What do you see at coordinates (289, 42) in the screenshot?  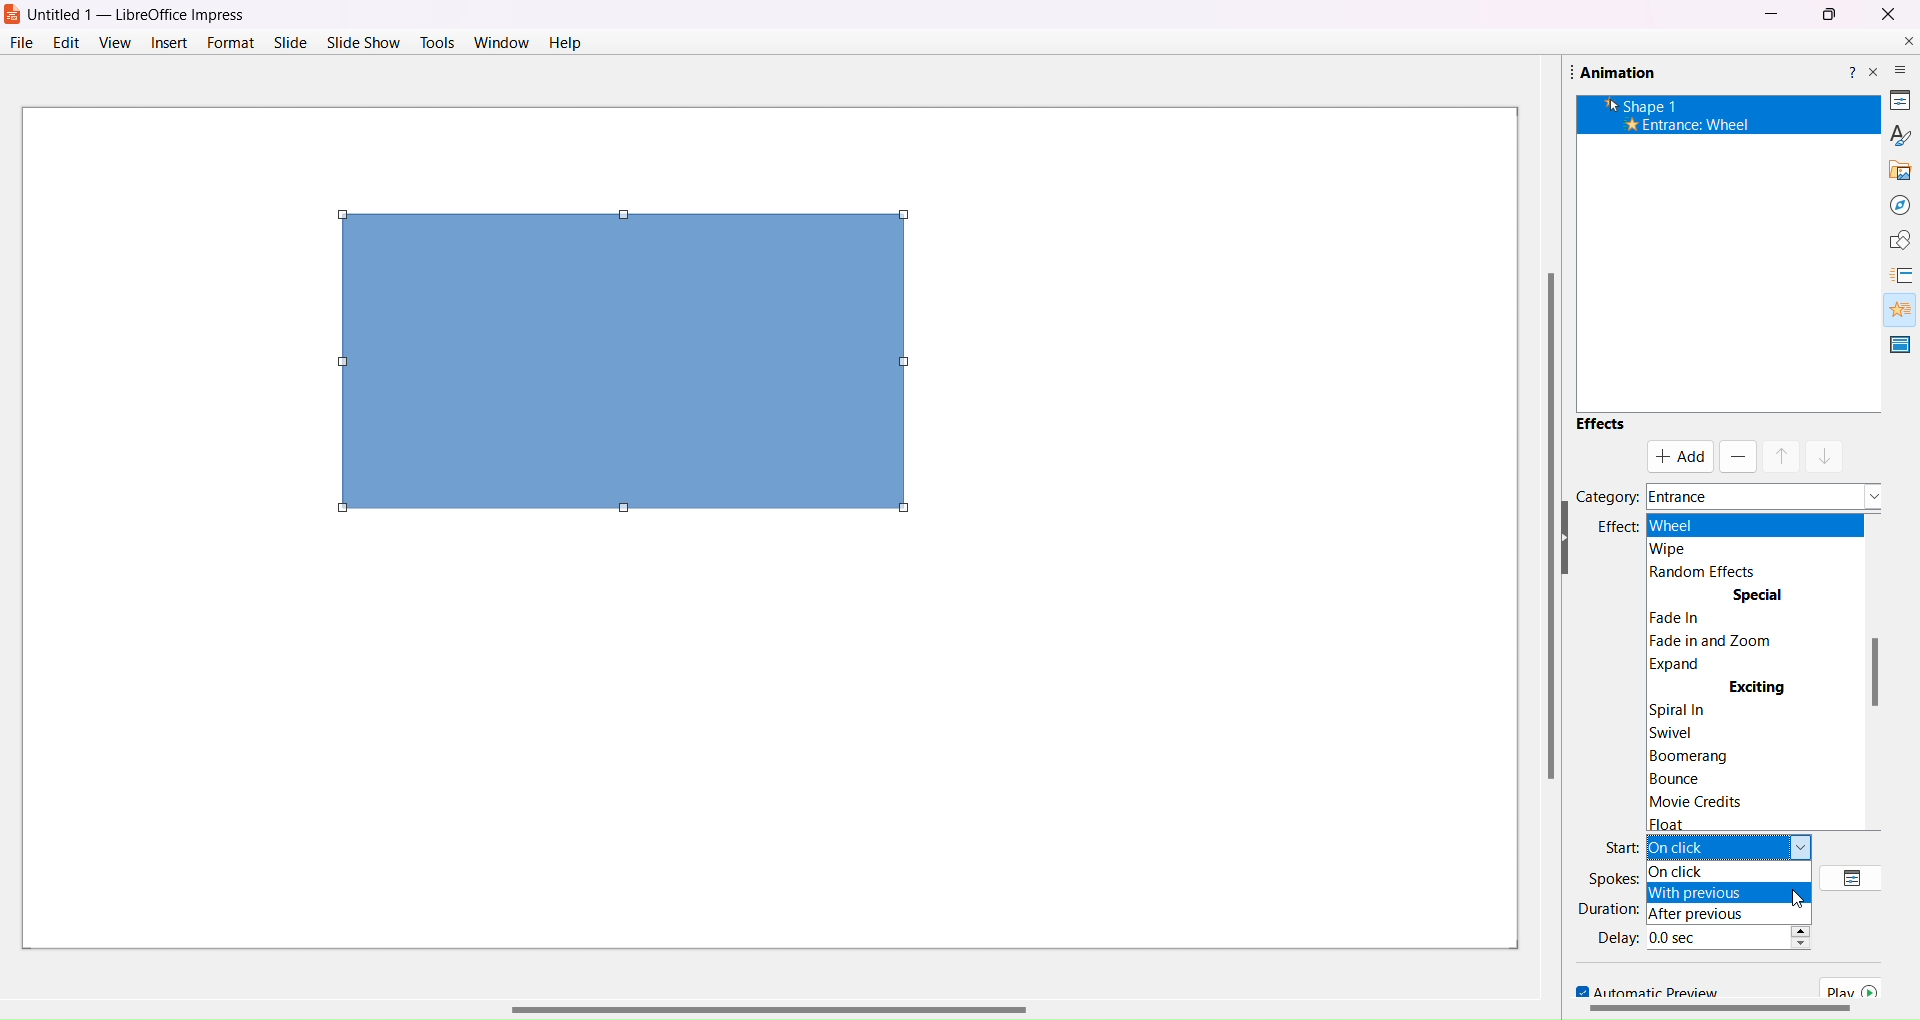 I see `Slide` at bounding box center [289, 42].